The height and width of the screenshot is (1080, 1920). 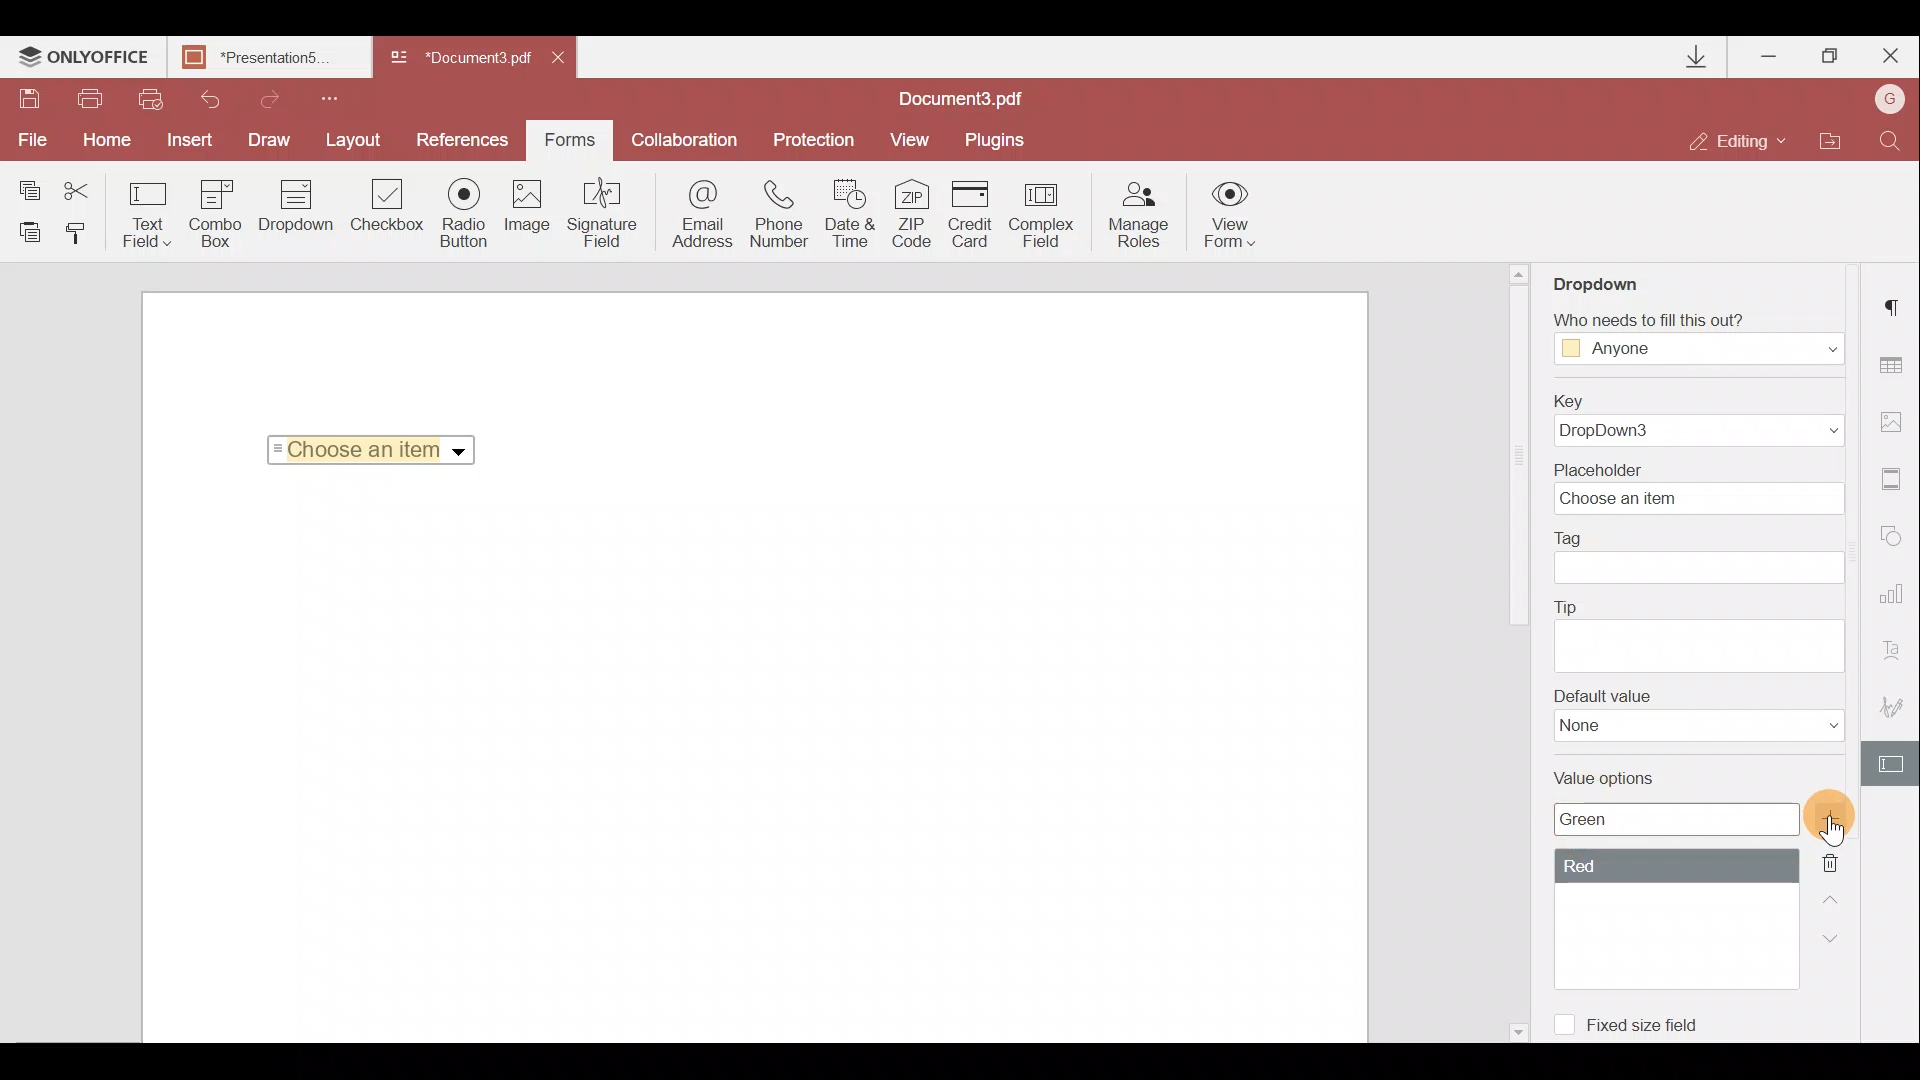 What do you see at coordinates (1699, 633) in the screenshot?
I see `Tip` at bounding box center [1699, 633].